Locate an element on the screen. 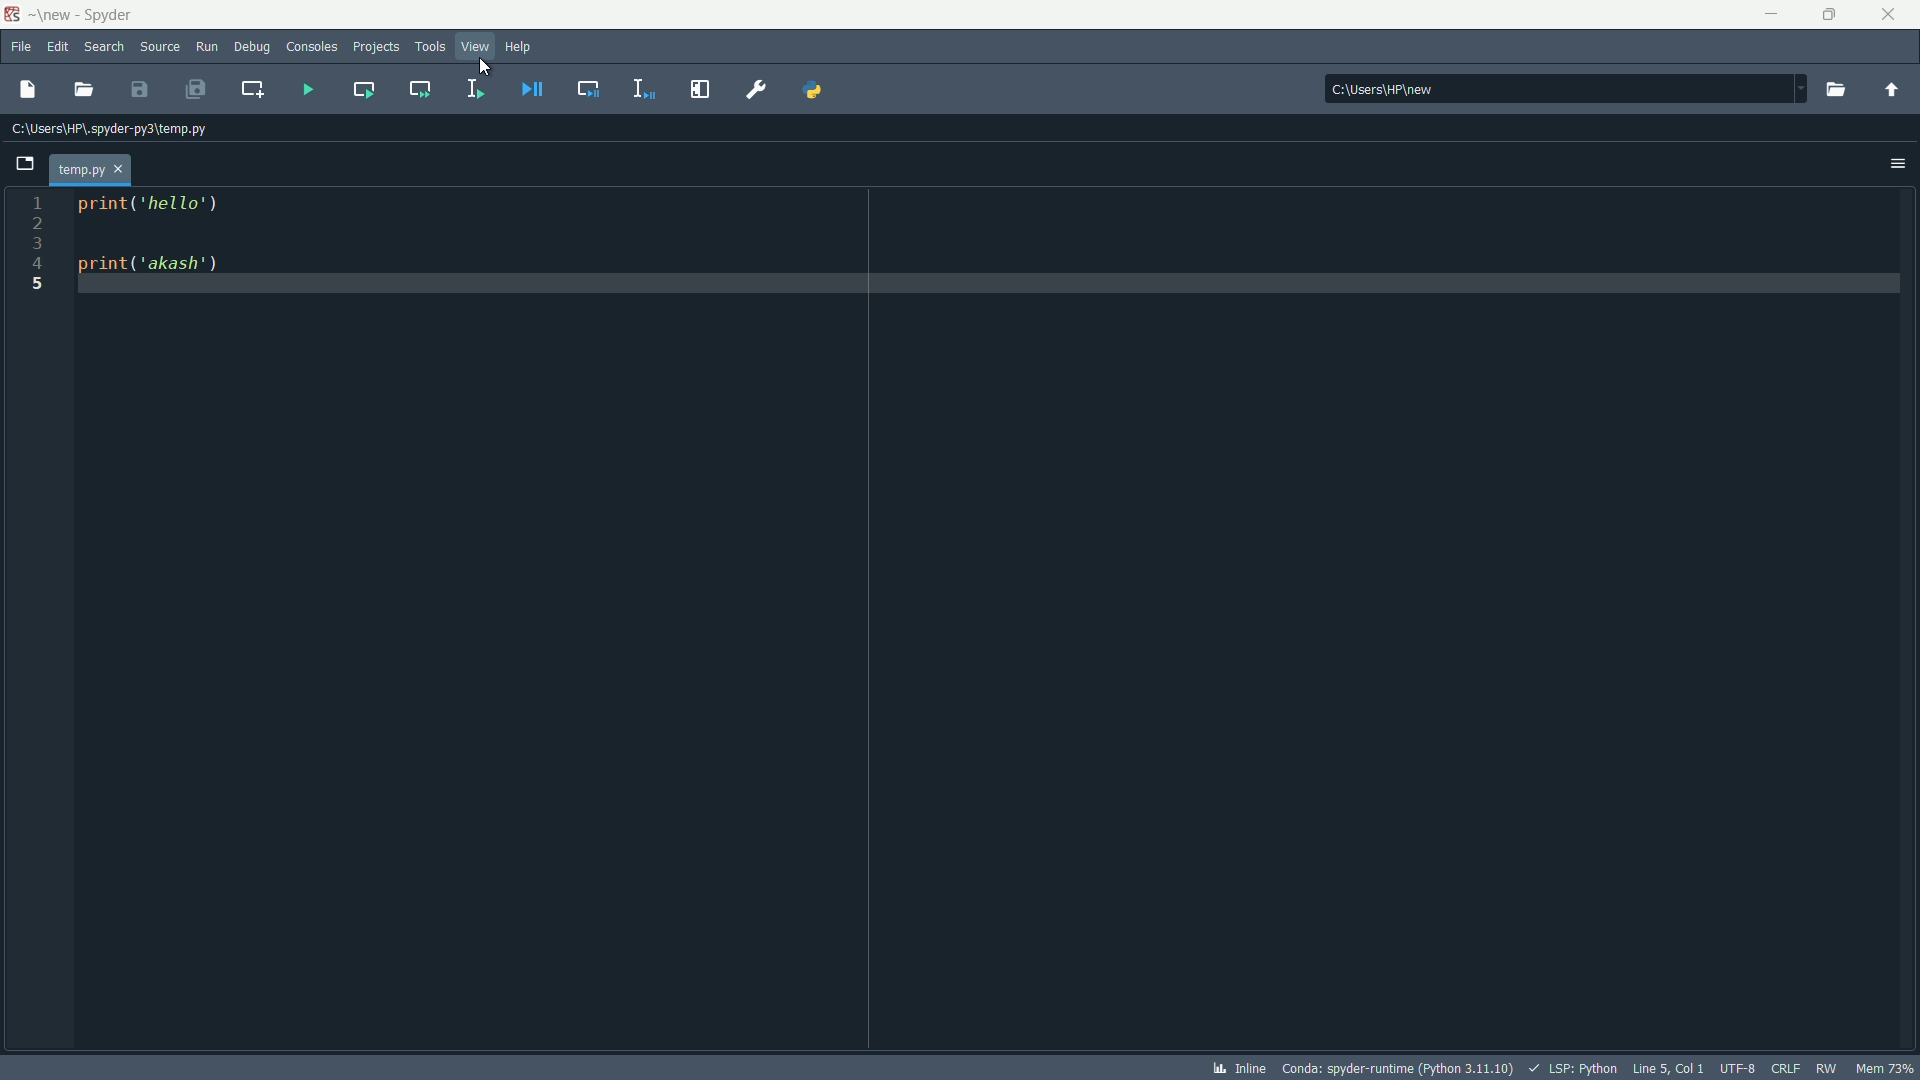 The width and height of the screenshot is (1920, 1080). cursor is located at coordinates (489, 66).